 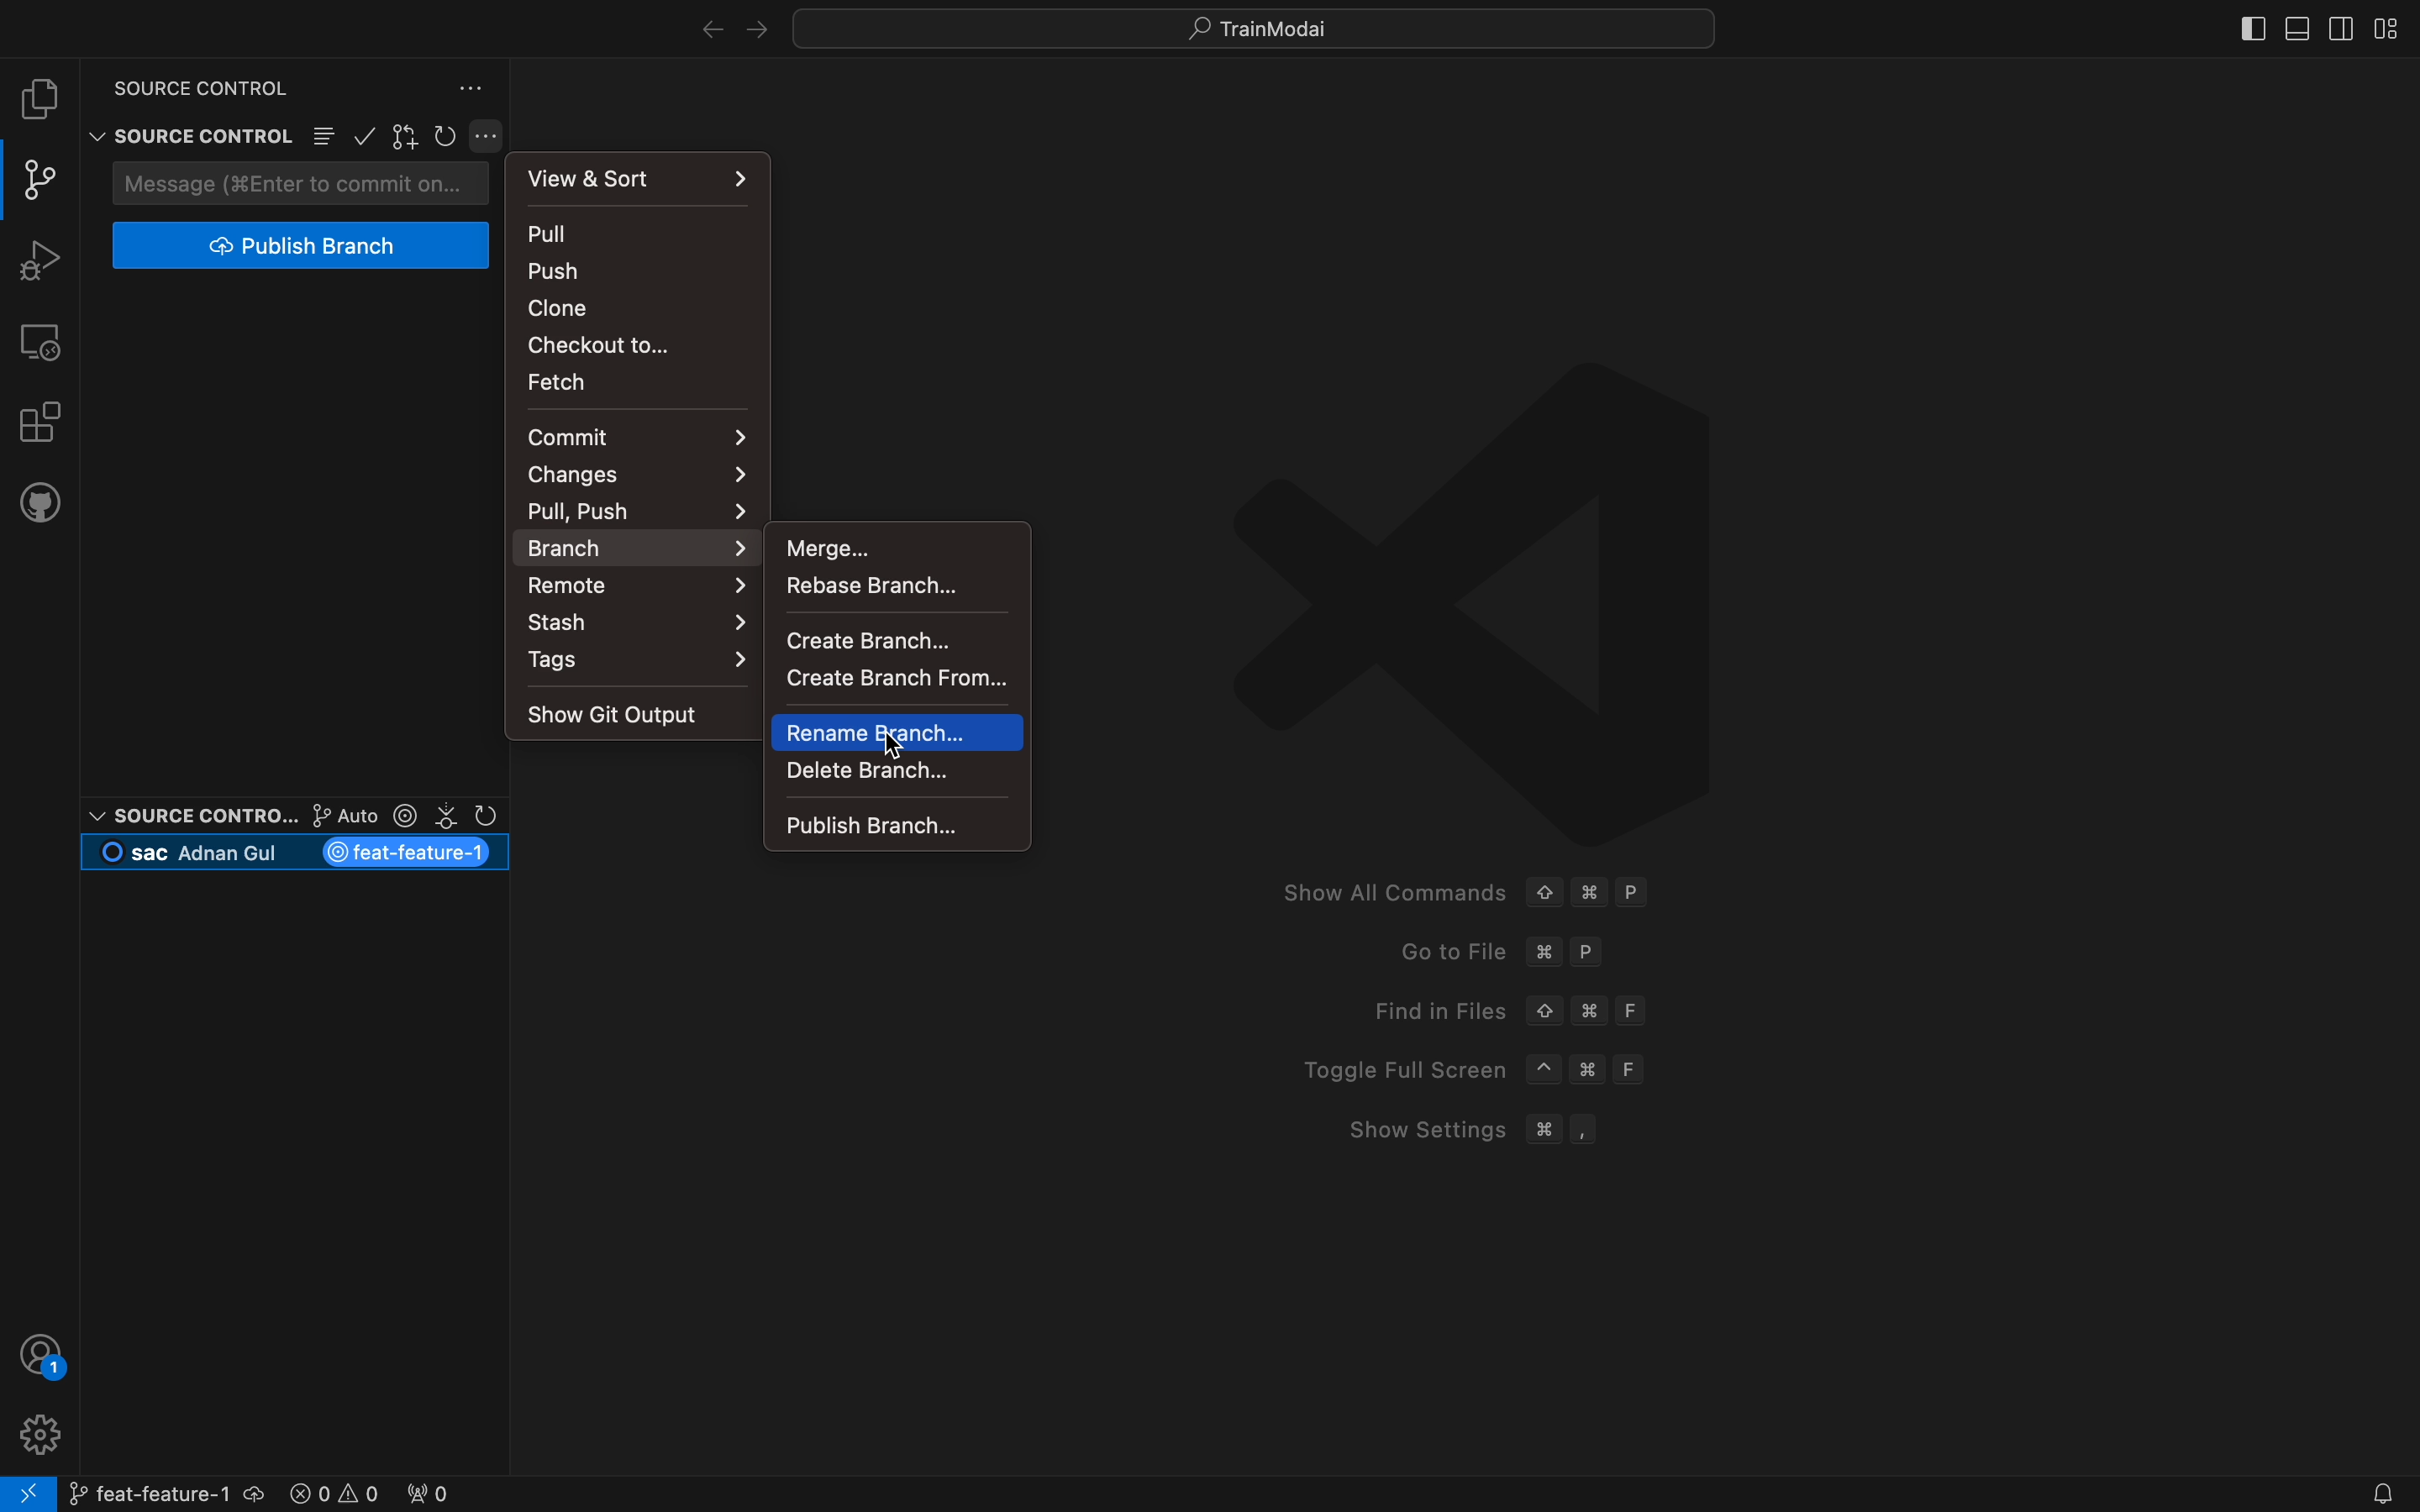 What do you see at coordinates (371, 1490) in the screenshot?
I see `error logs` at bounding box center [371, 1490].